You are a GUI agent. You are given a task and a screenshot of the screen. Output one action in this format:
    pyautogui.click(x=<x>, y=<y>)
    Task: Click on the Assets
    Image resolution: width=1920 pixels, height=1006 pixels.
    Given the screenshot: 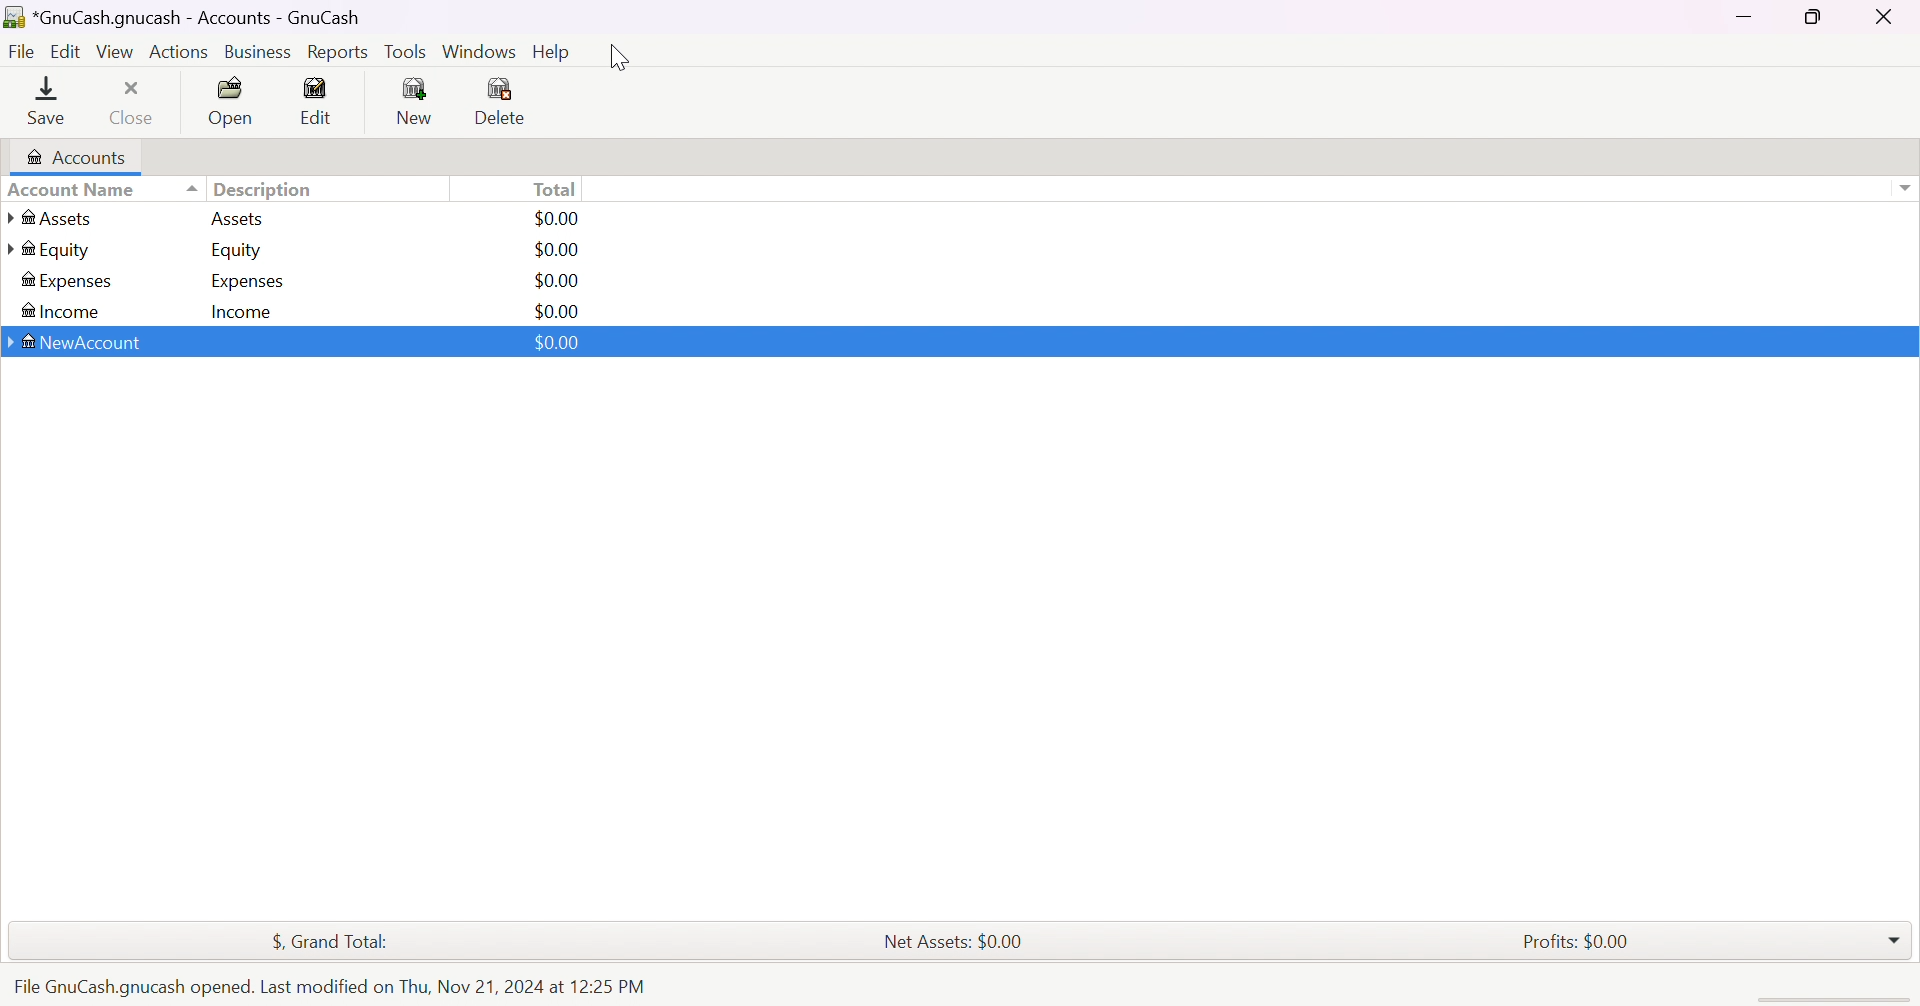 What is the action you would take?
    pyautogui.click(x=242, y=220)
    